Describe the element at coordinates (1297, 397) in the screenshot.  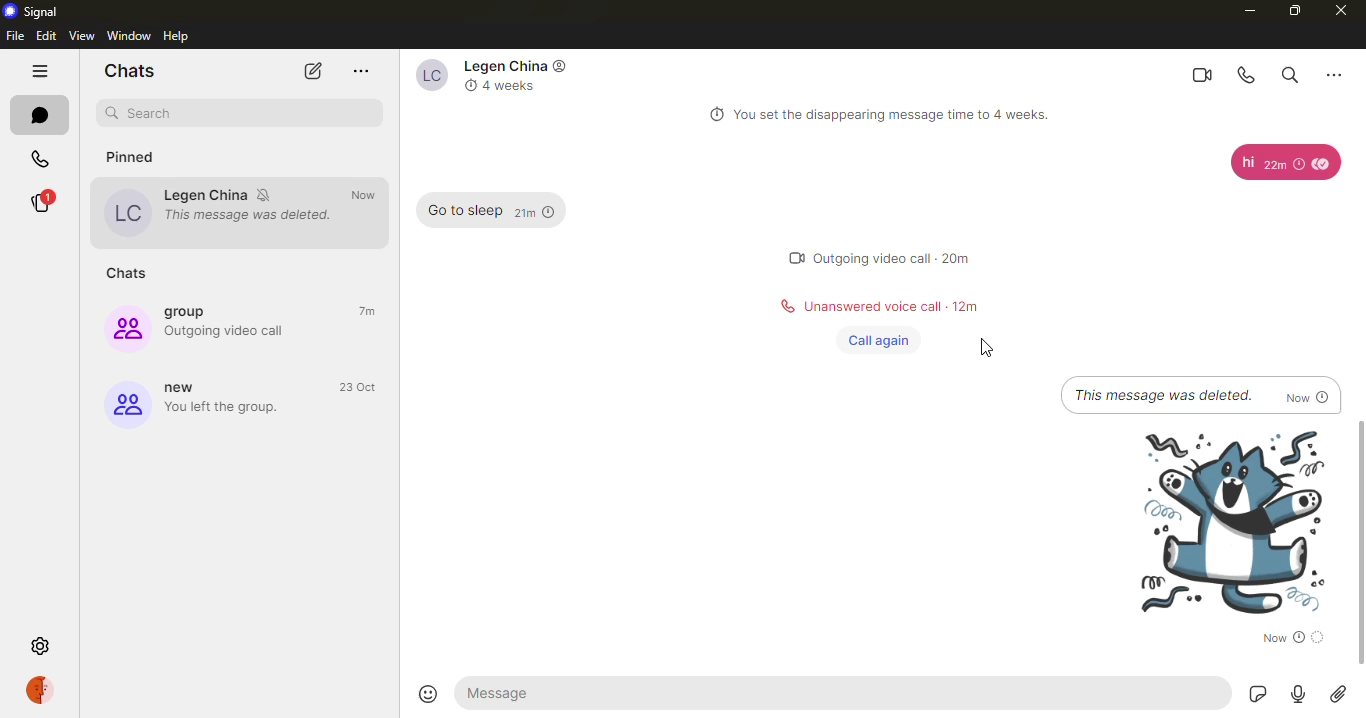
I see `Now` at that location.